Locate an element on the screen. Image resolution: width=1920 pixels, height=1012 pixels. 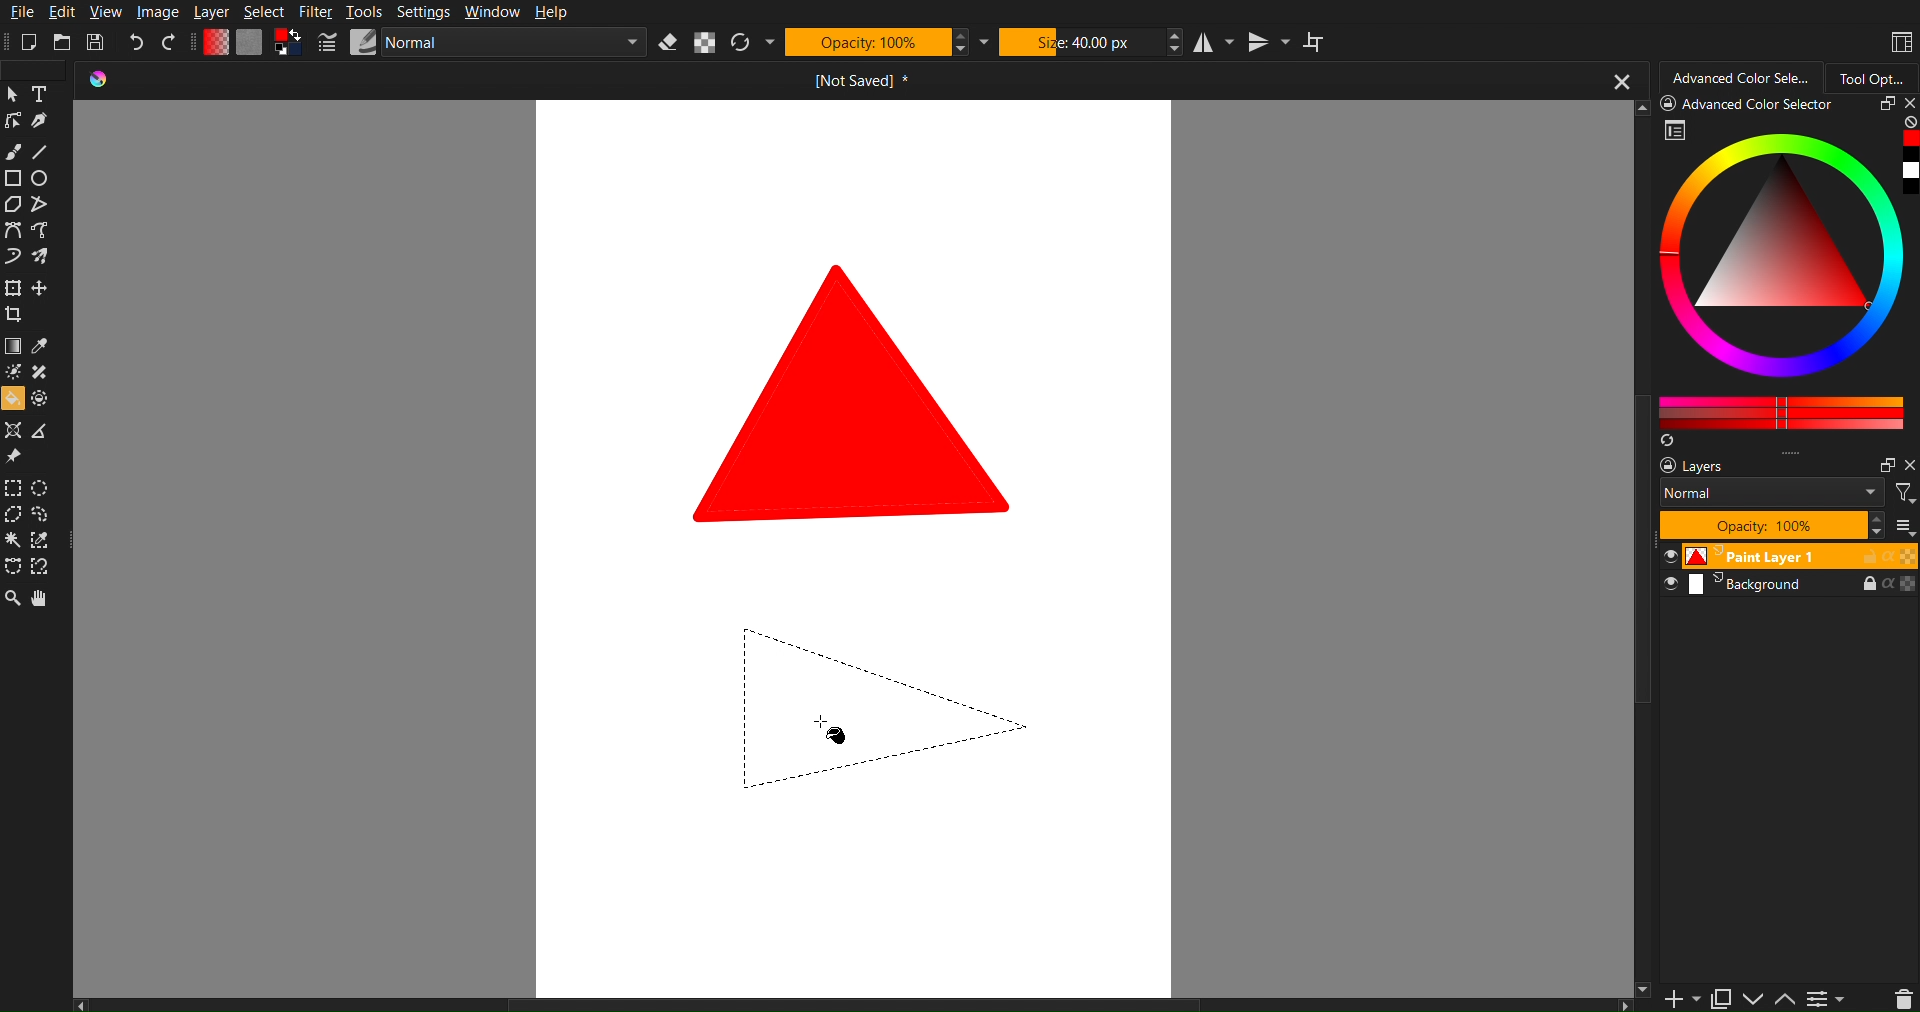
Polygon is located at coordinates (12, 205).